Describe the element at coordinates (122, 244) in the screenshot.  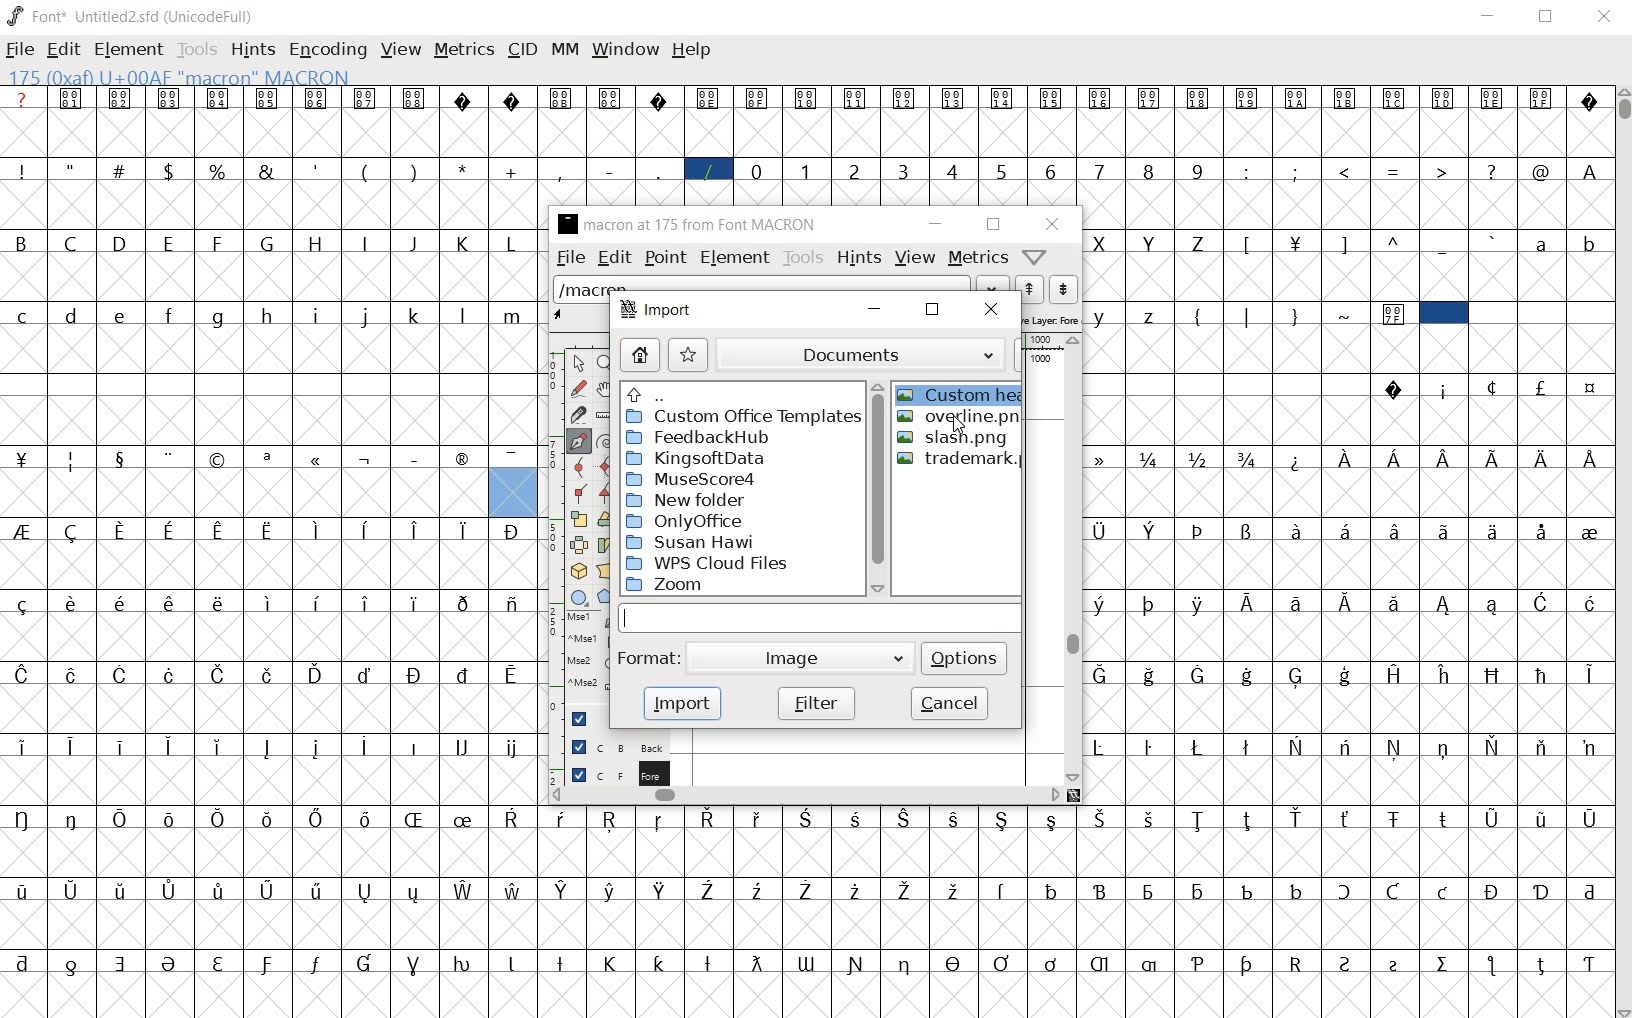
I see `D` at that location.